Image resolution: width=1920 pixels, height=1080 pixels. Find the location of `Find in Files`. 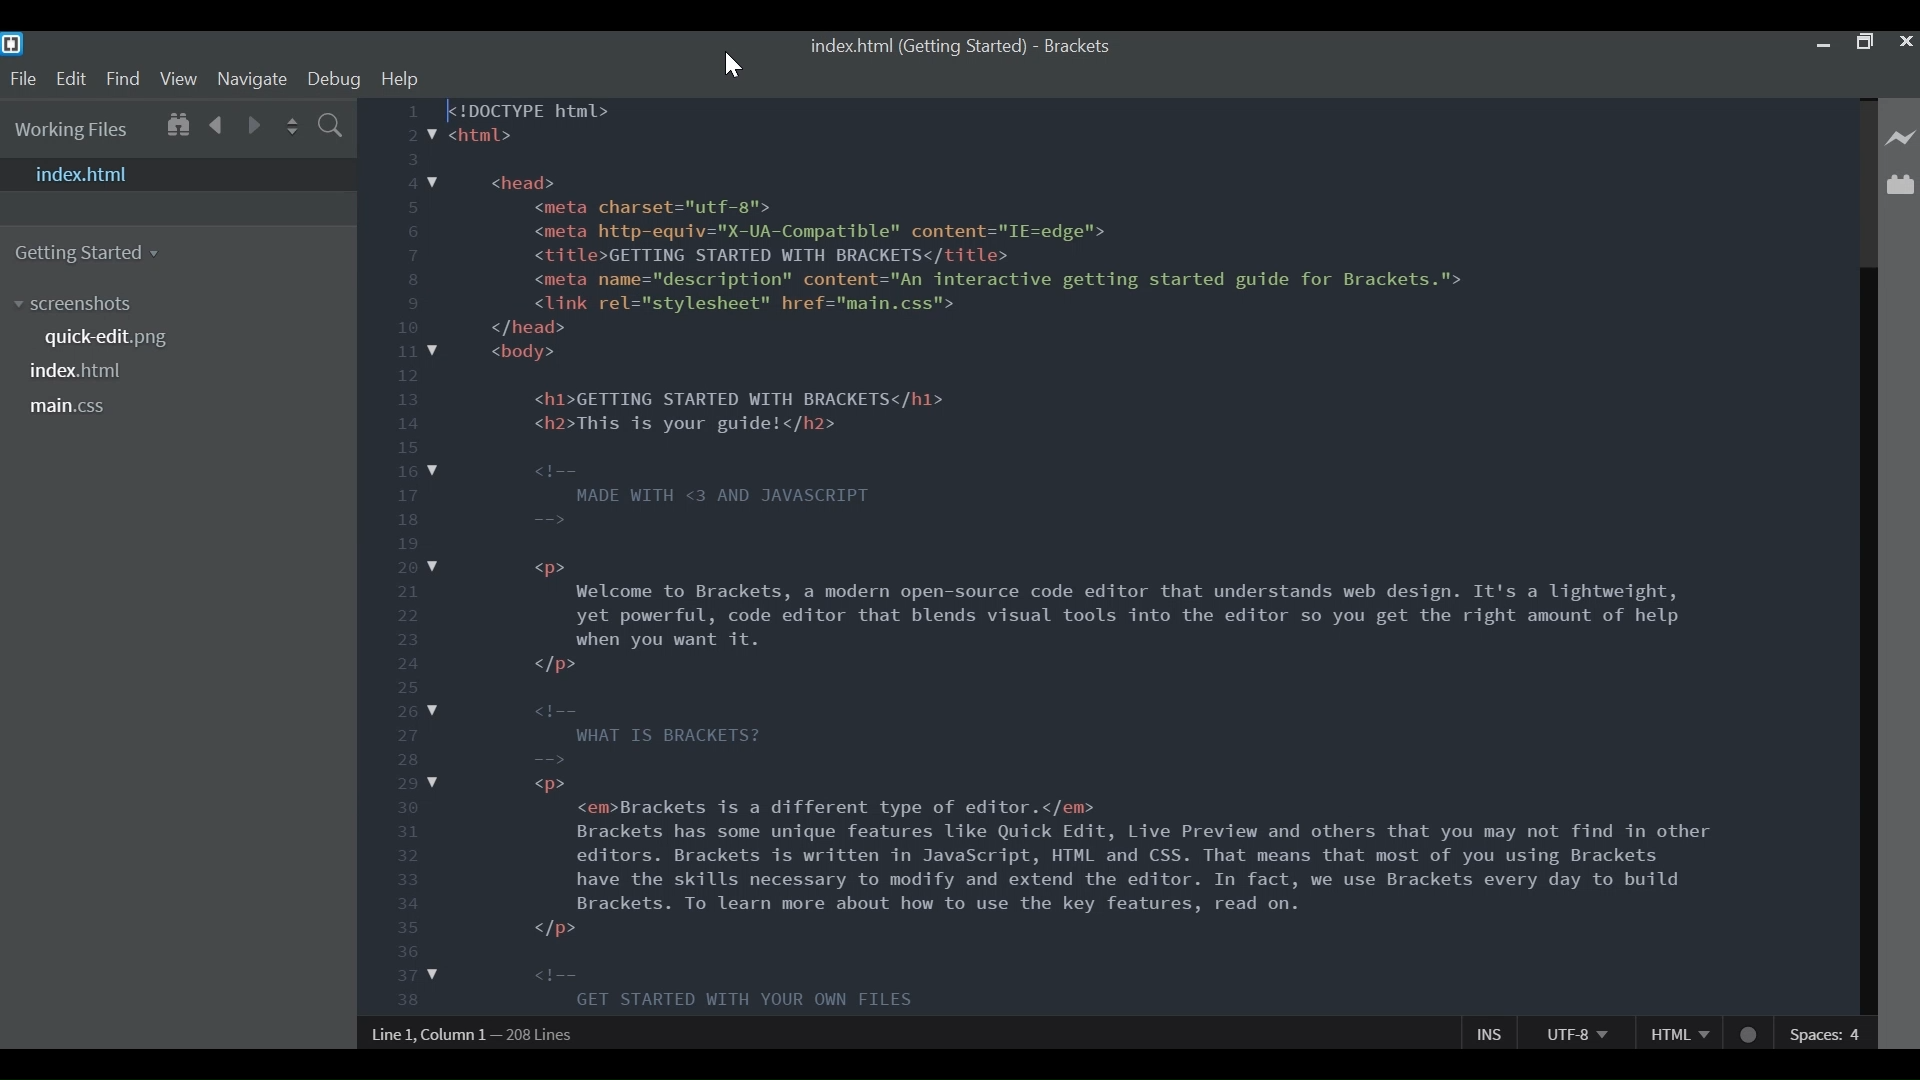

Find in Files is located at coordinates (329, 124).